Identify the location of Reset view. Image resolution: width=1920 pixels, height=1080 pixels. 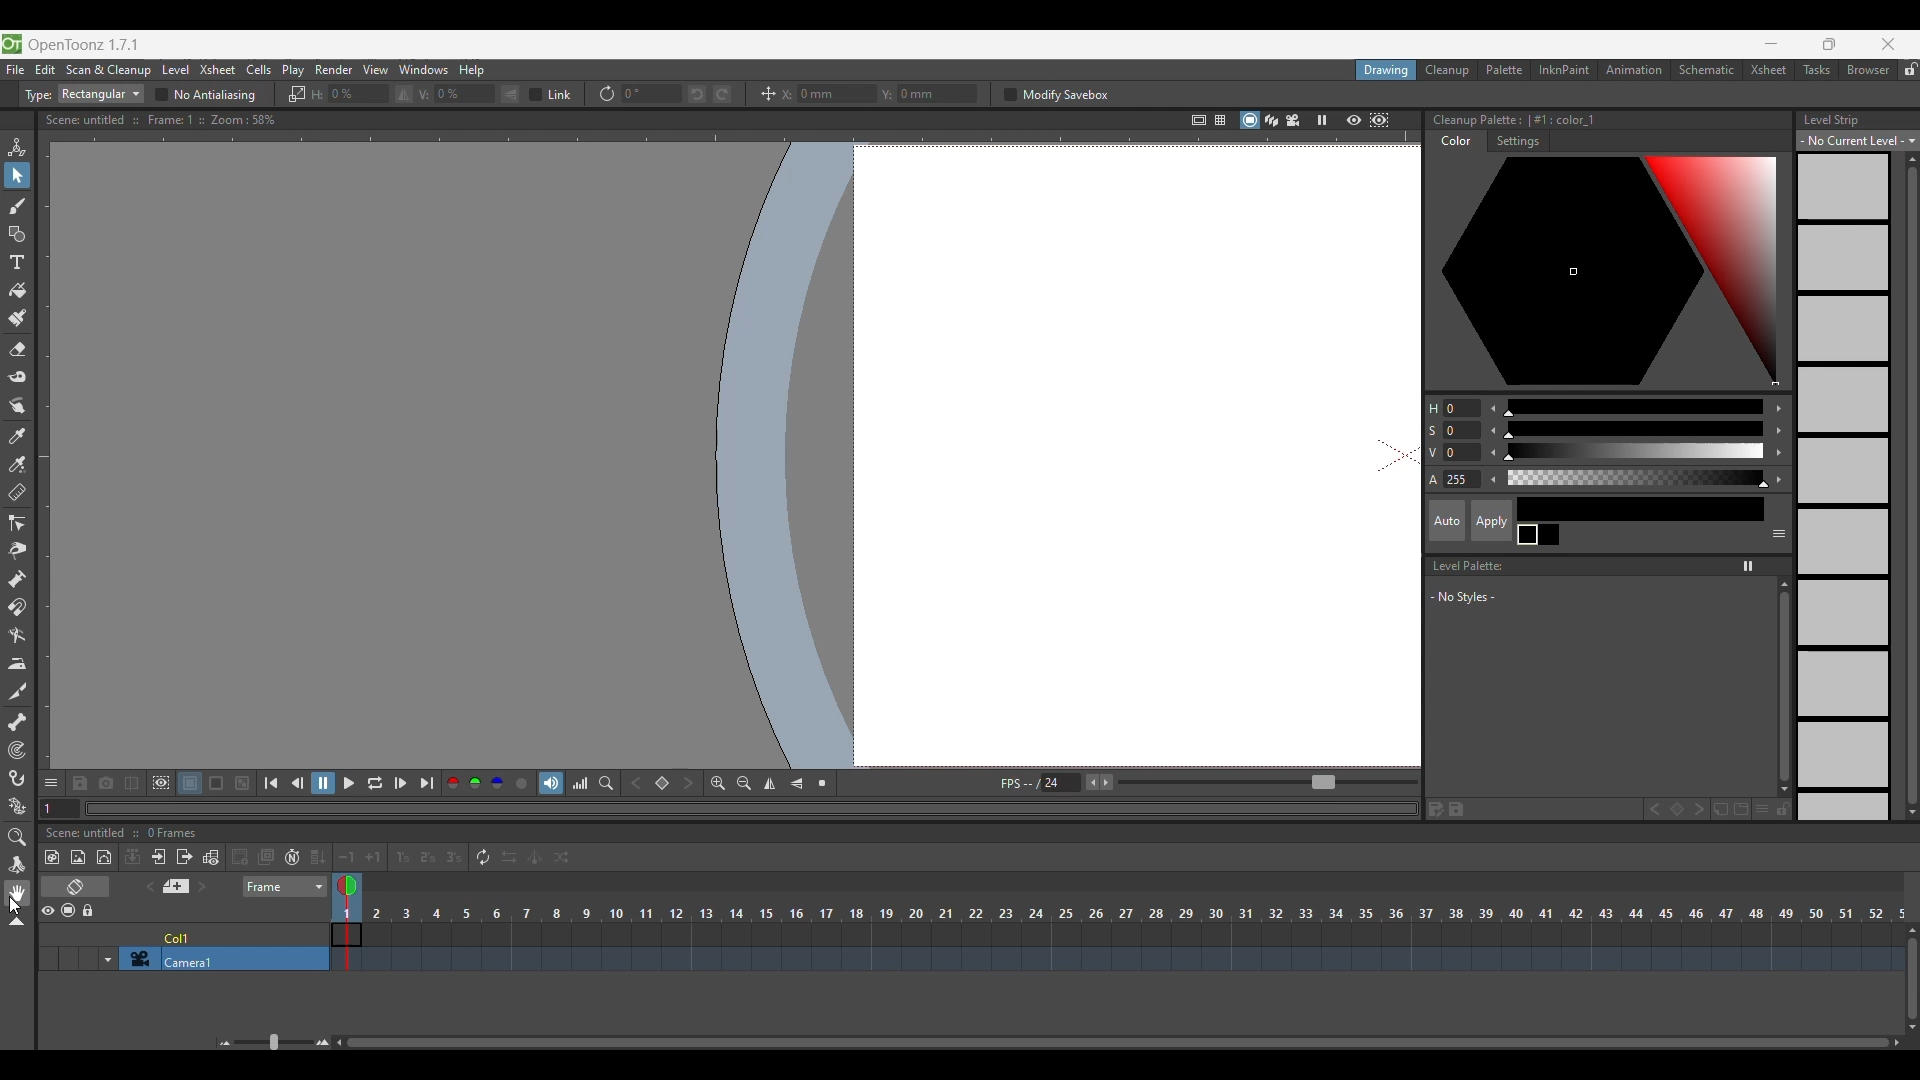
(822, 783).